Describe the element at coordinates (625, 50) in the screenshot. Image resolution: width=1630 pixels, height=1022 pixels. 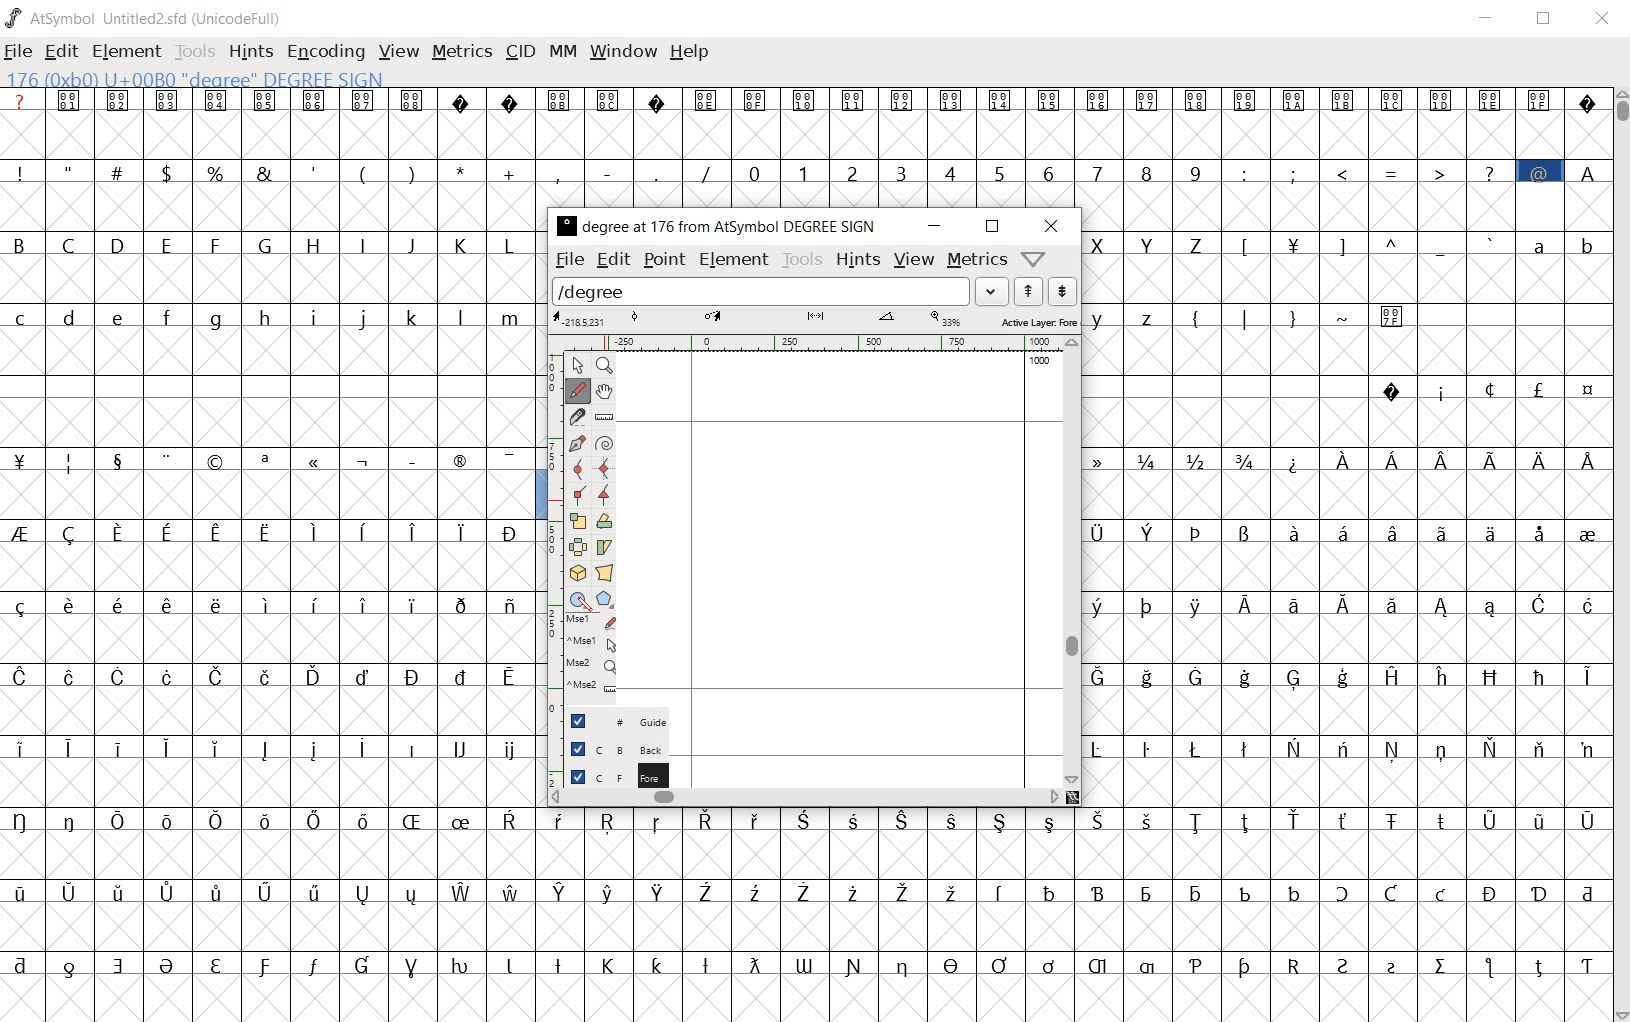
I see `window` at that location.